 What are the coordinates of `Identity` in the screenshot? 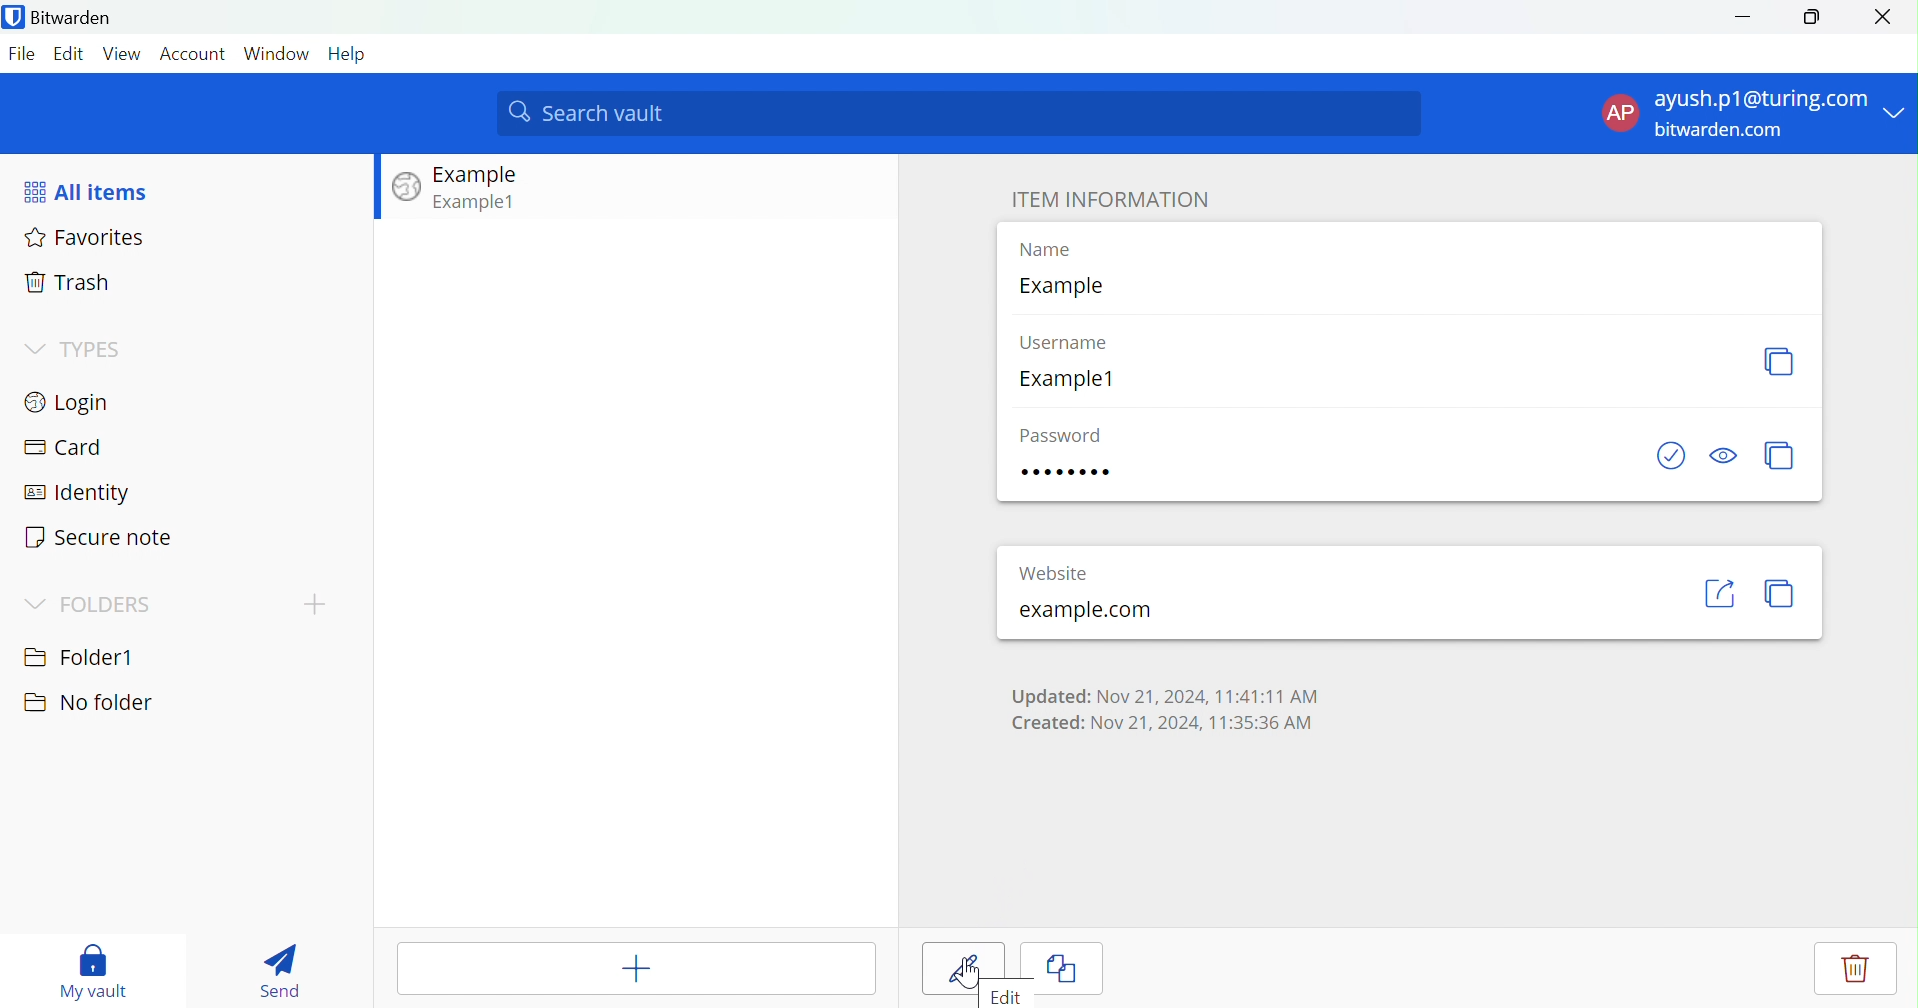 It's located at (79, 494).